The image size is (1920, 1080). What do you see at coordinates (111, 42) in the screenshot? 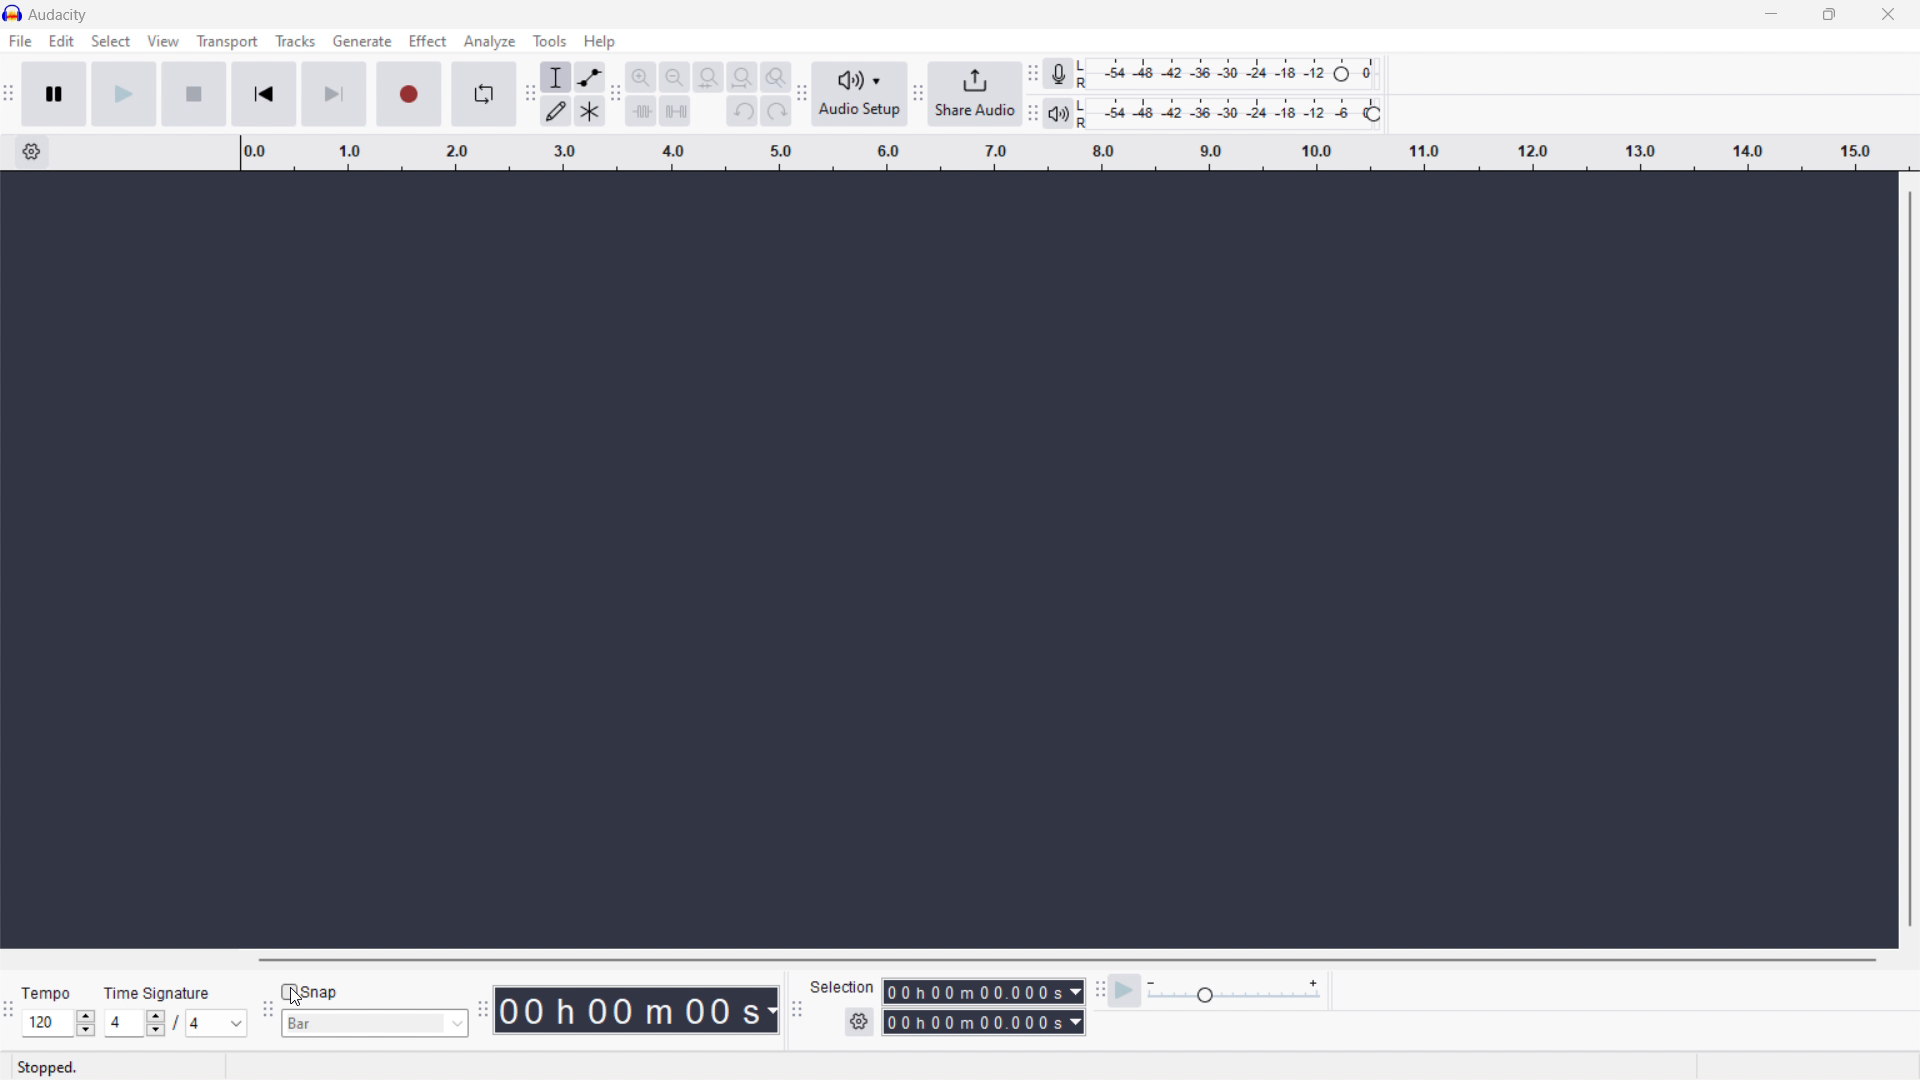
I see `select` at bounding box center [111, 42].